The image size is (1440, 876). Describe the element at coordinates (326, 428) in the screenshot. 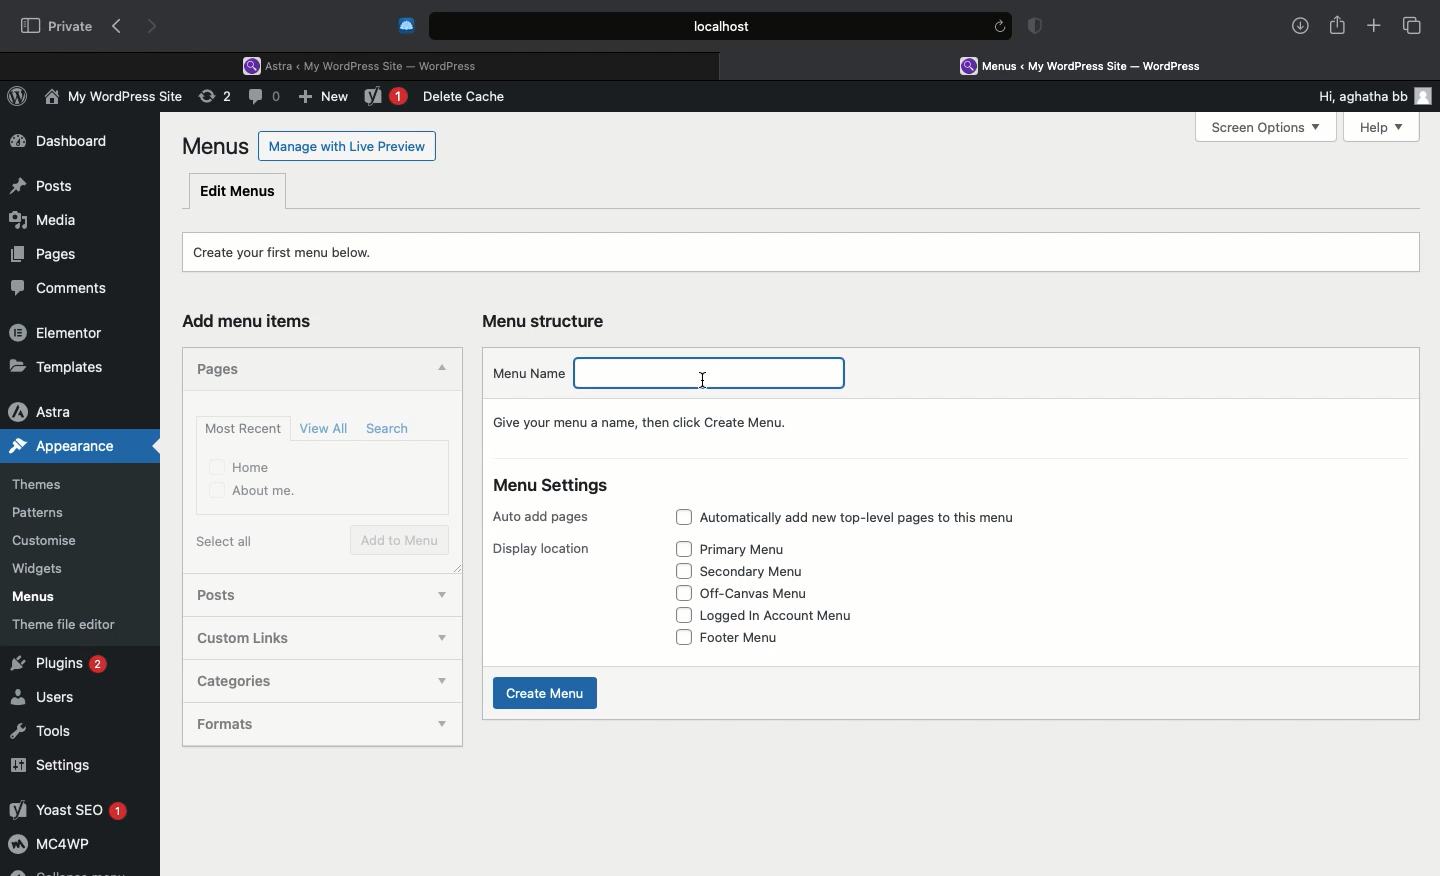

I see `View all` at that location.